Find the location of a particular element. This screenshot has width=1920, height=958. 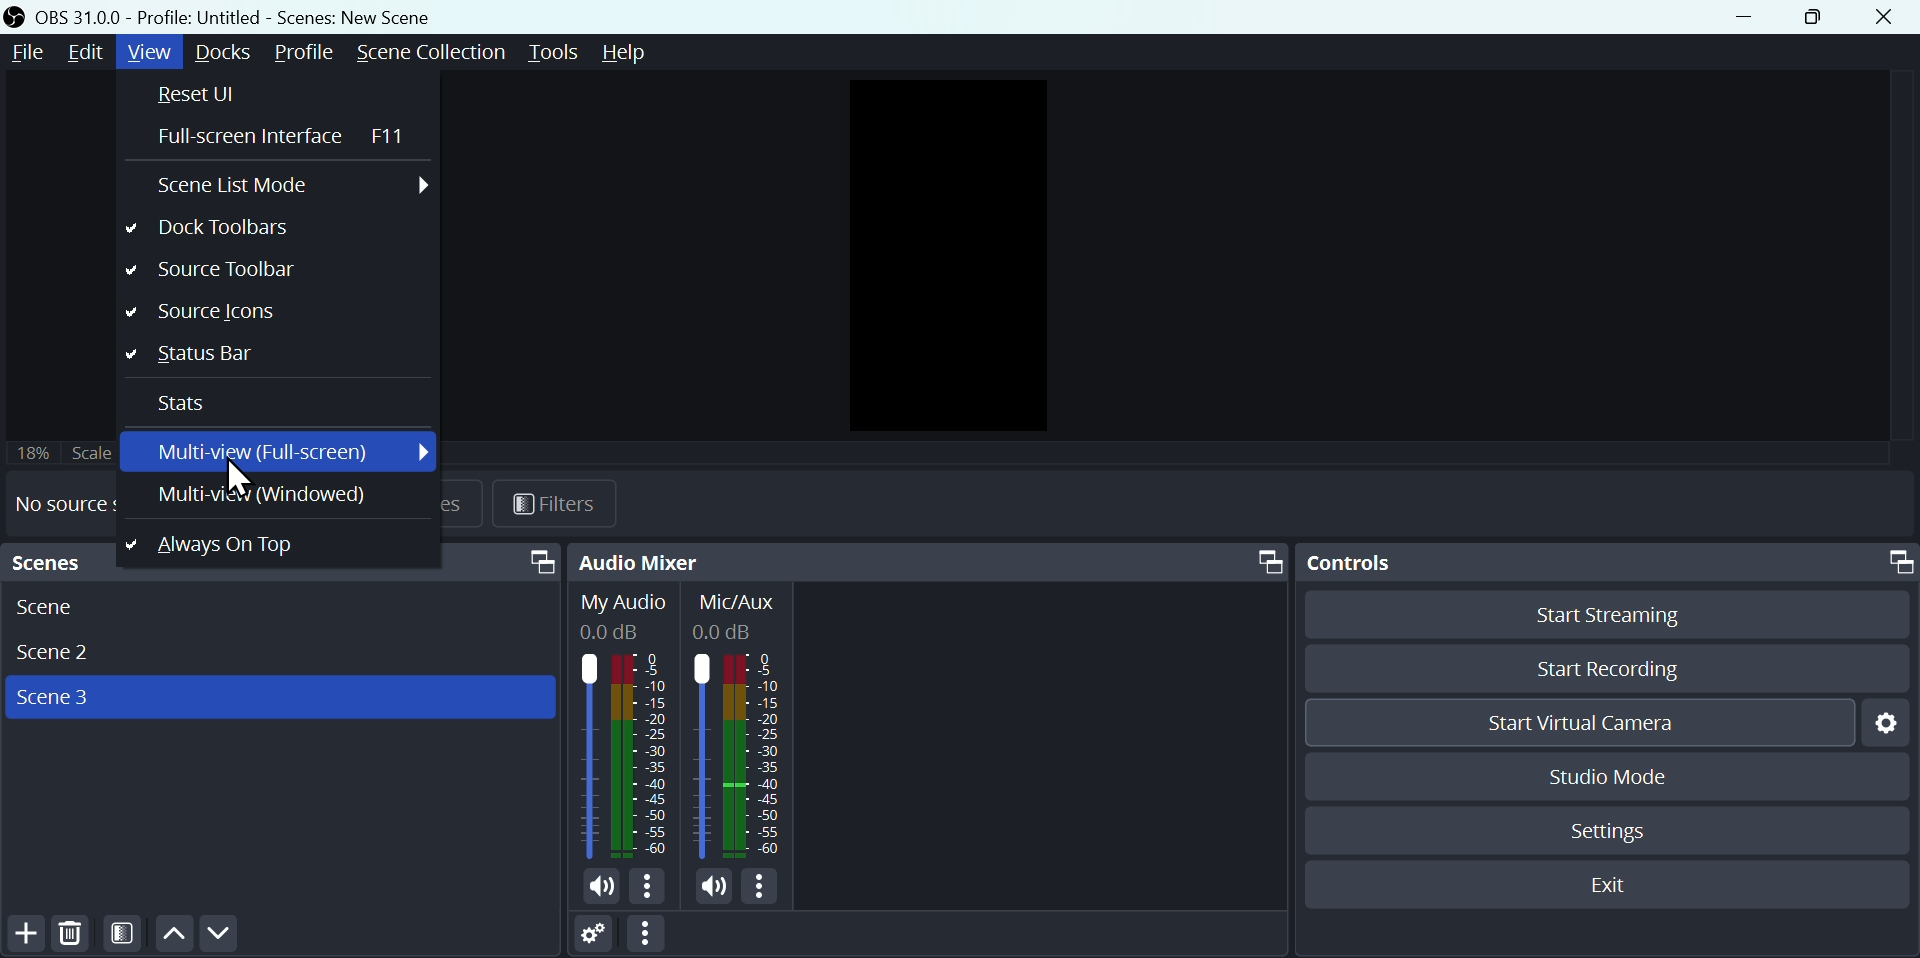

View is located at coordinates (151, 53).